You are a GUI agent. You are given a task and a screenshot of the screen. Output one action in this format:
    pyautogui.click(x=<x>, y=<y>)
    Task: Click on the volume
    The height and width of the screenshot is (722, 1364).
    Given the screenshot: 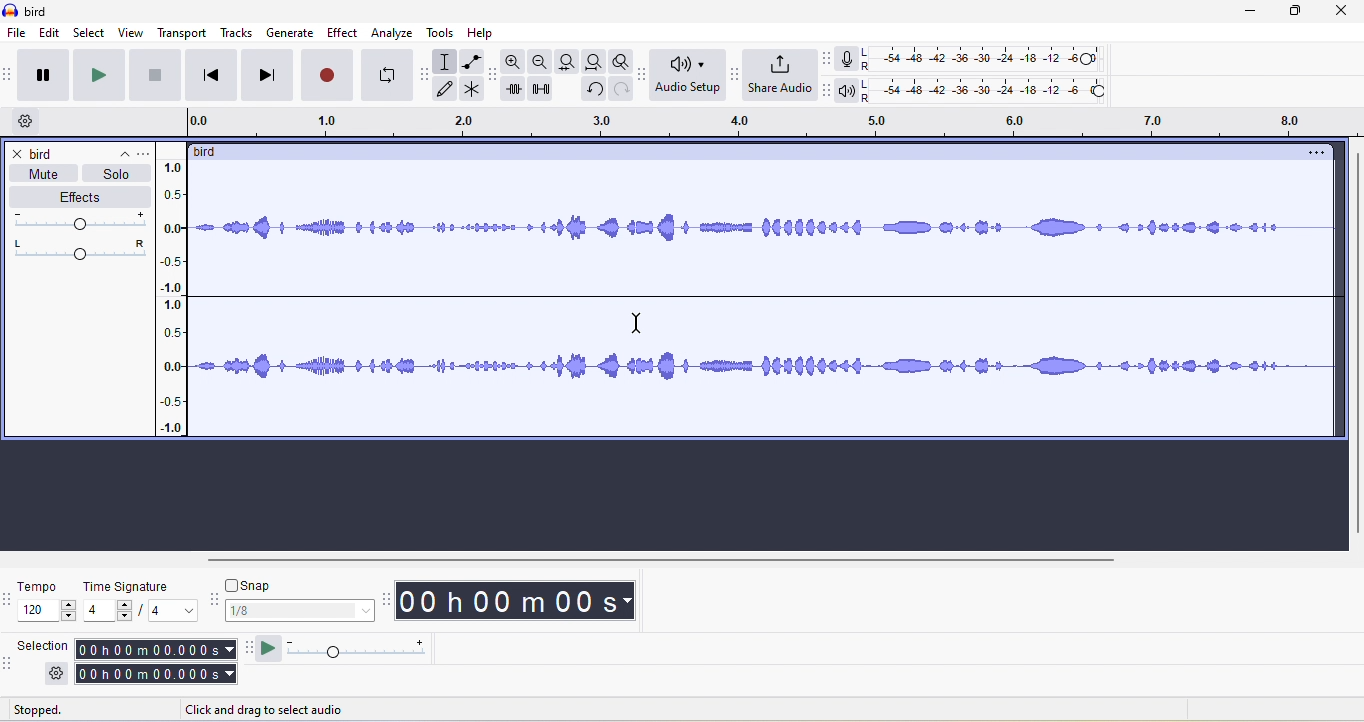 What is the action you would take?
    pyautogui.click(x=83, y=221)
    